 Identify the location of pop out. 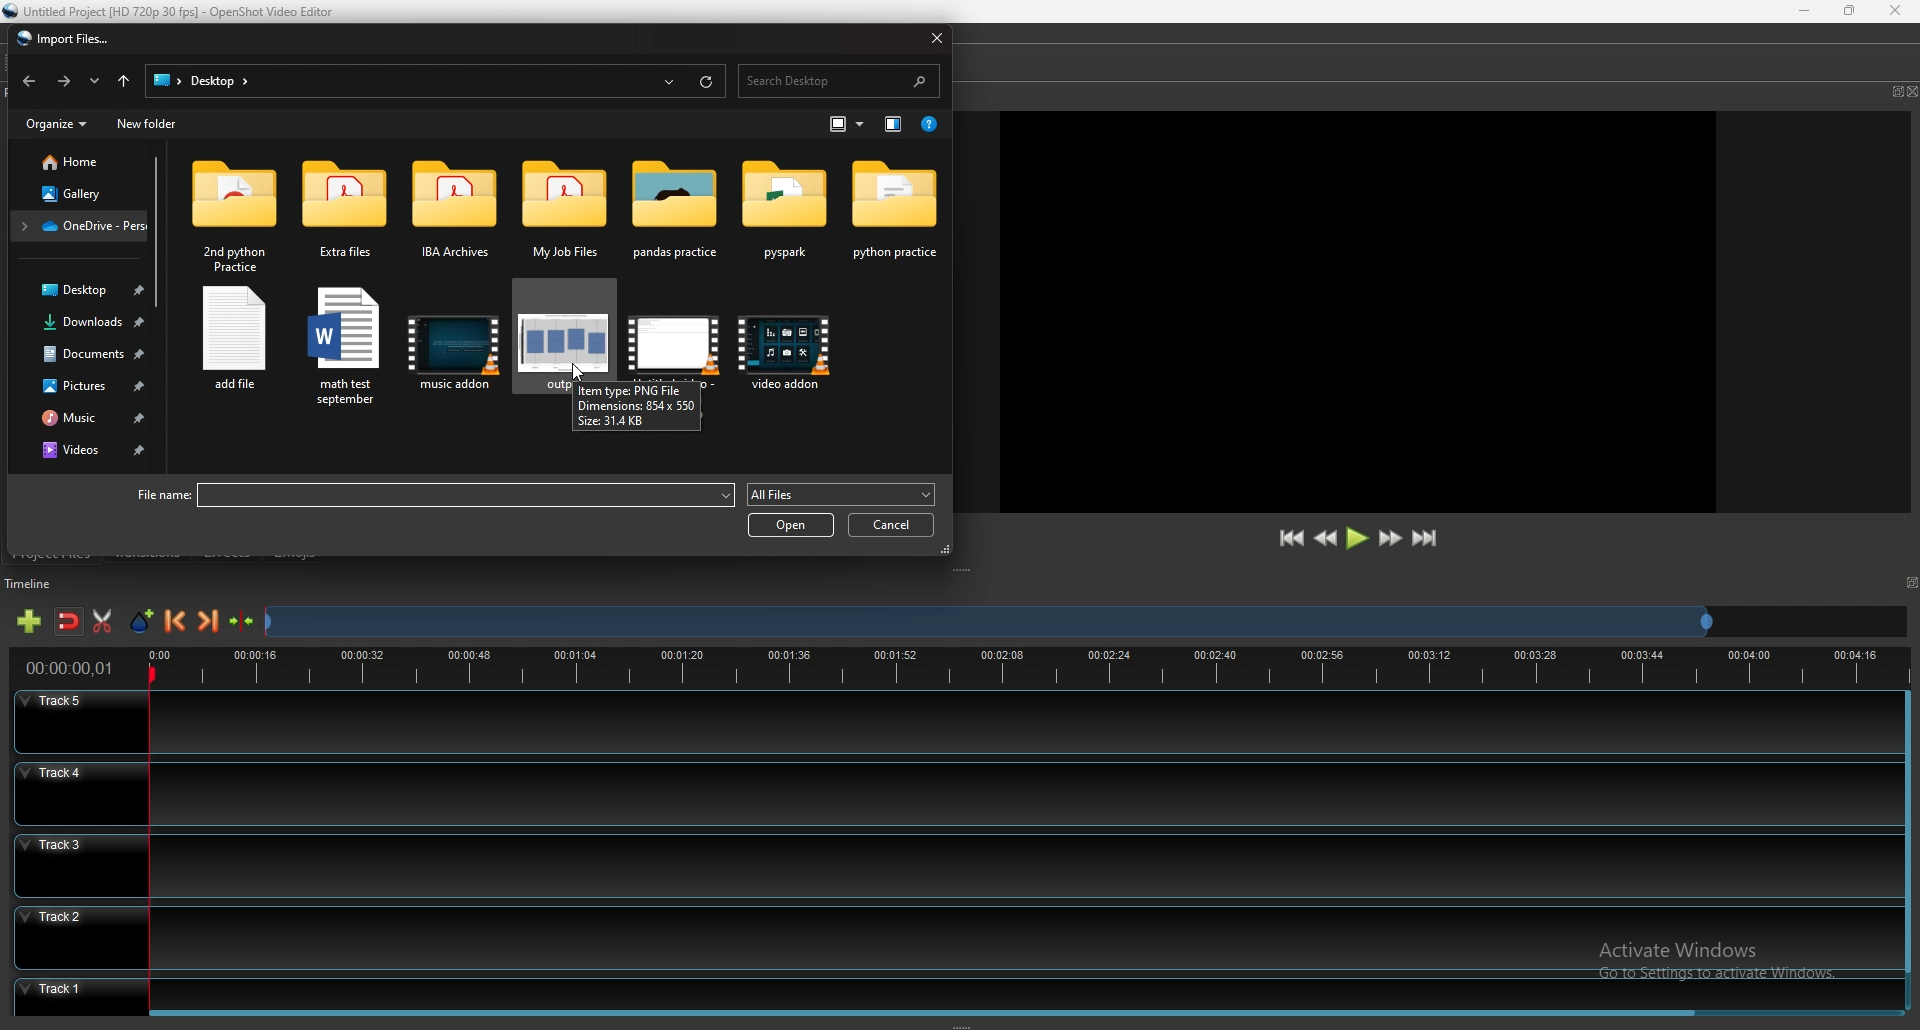
(1895, 92).